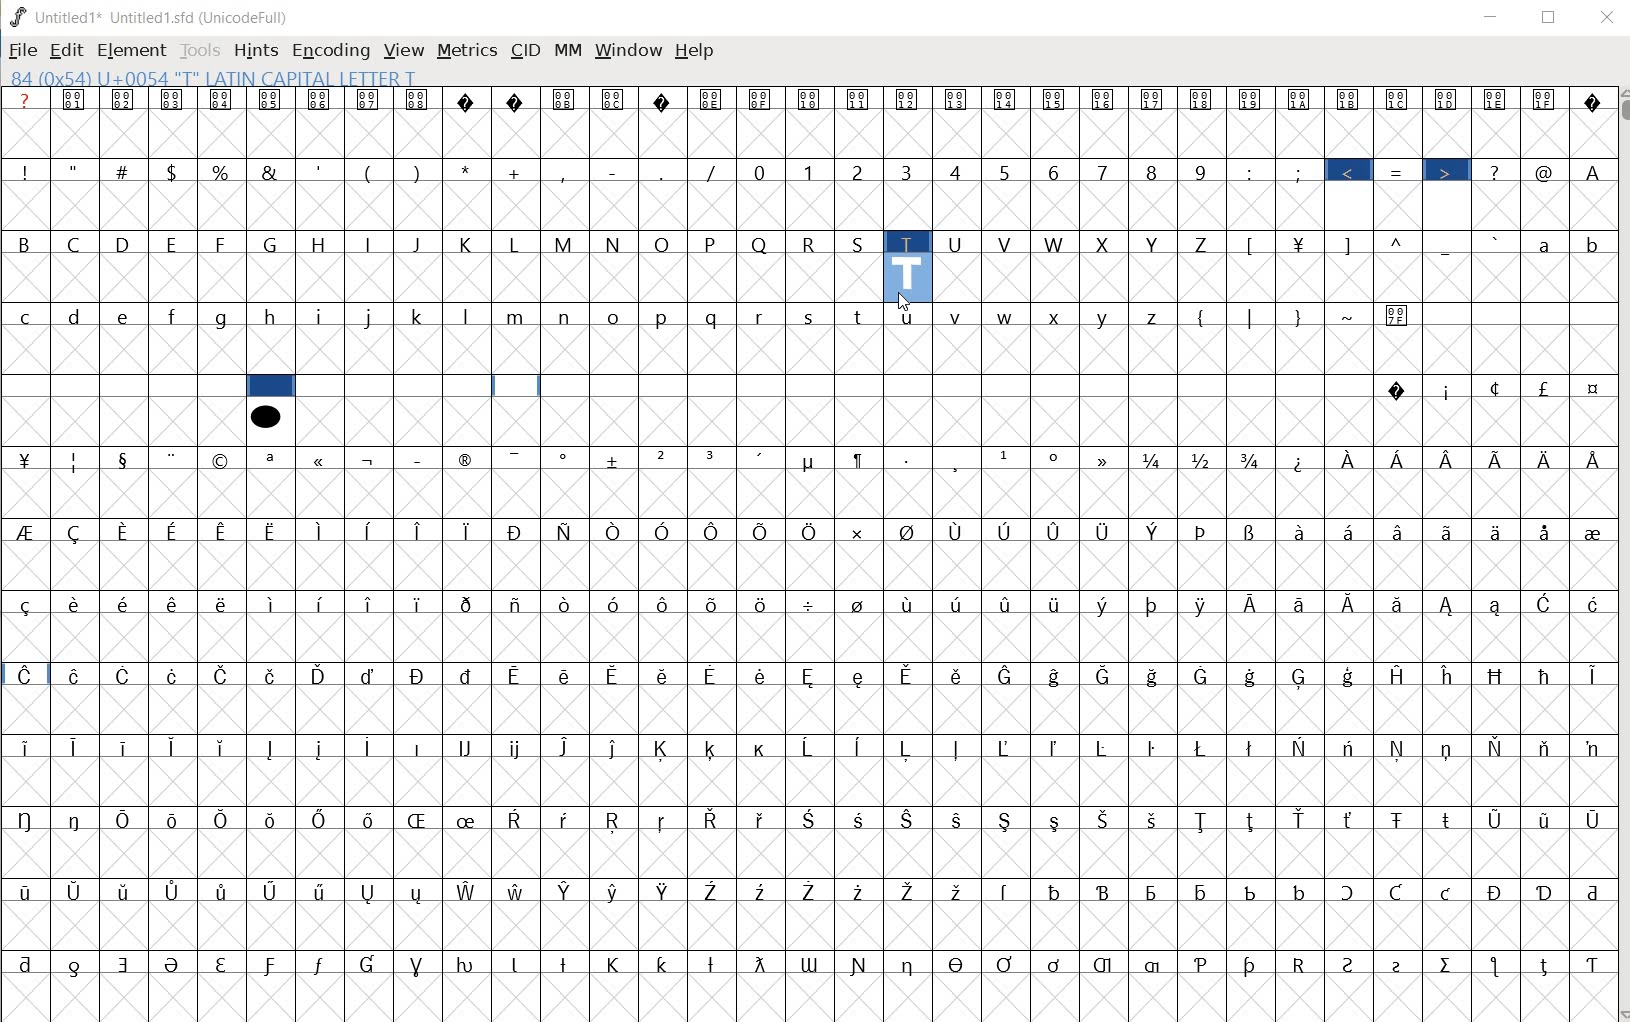 The image size is (1630, 1022). What do you see at coordinates (1206, 891) in the screenshot?
I see `Symbol` at bounding box center [1206, 891].